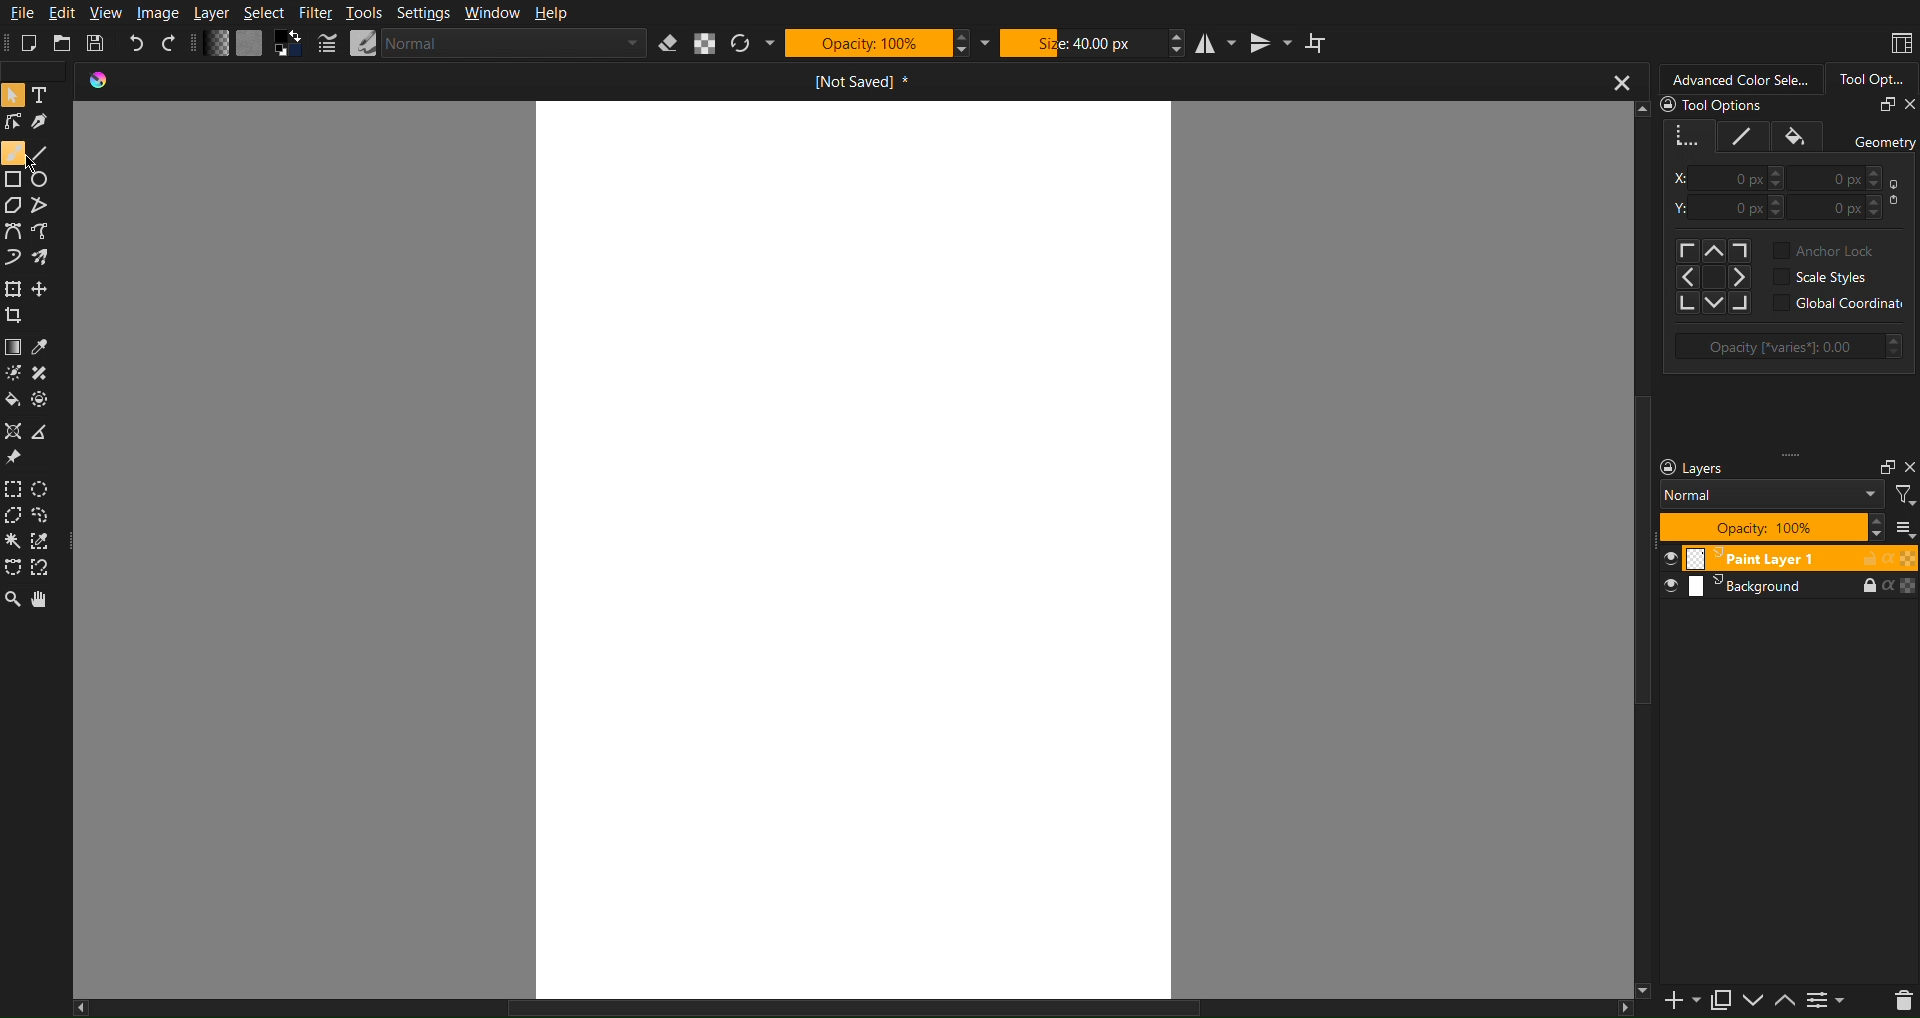 This screenshot has height=1018, width=1920. I want to click on Square Marquee Tool, so click(16, 490).